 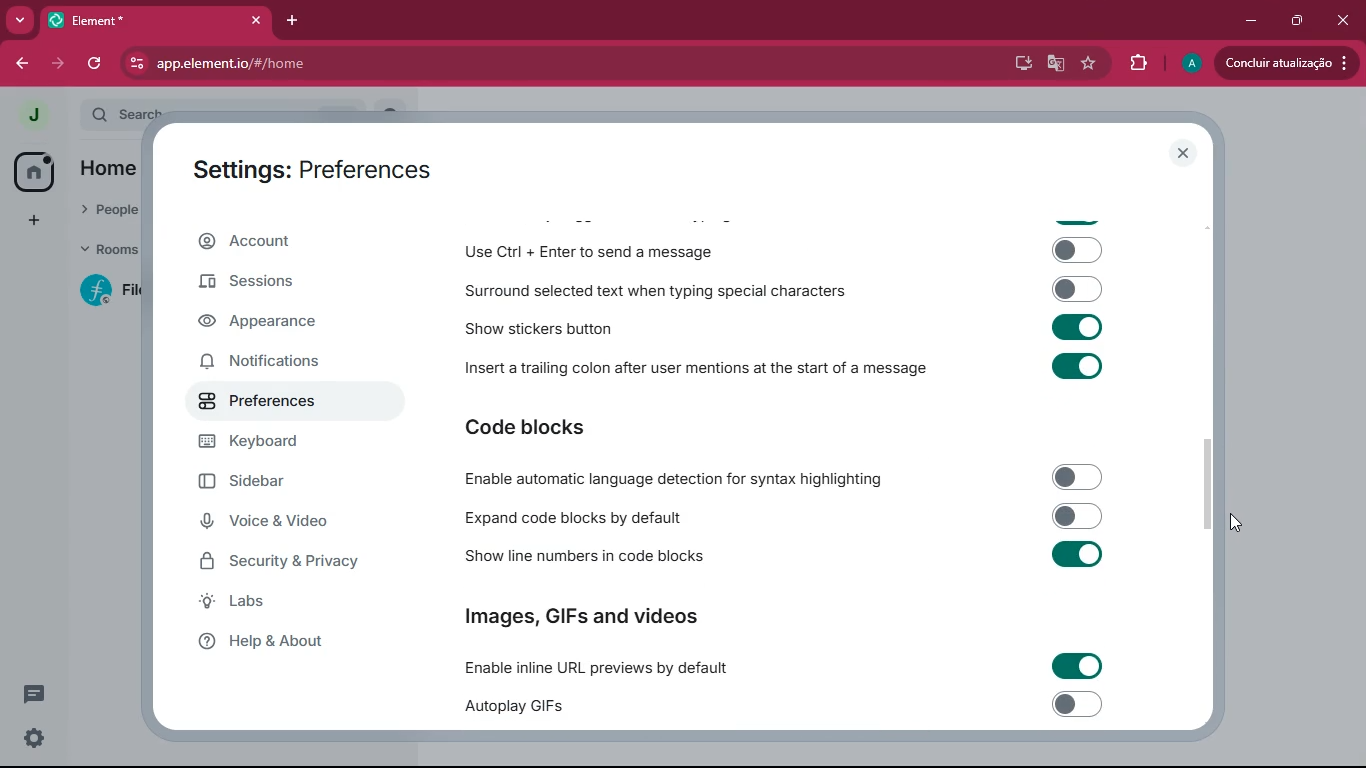 What do you see at coordinates (19, 20) in the screenshot?
I see `more` at bounding box center [19, 20].